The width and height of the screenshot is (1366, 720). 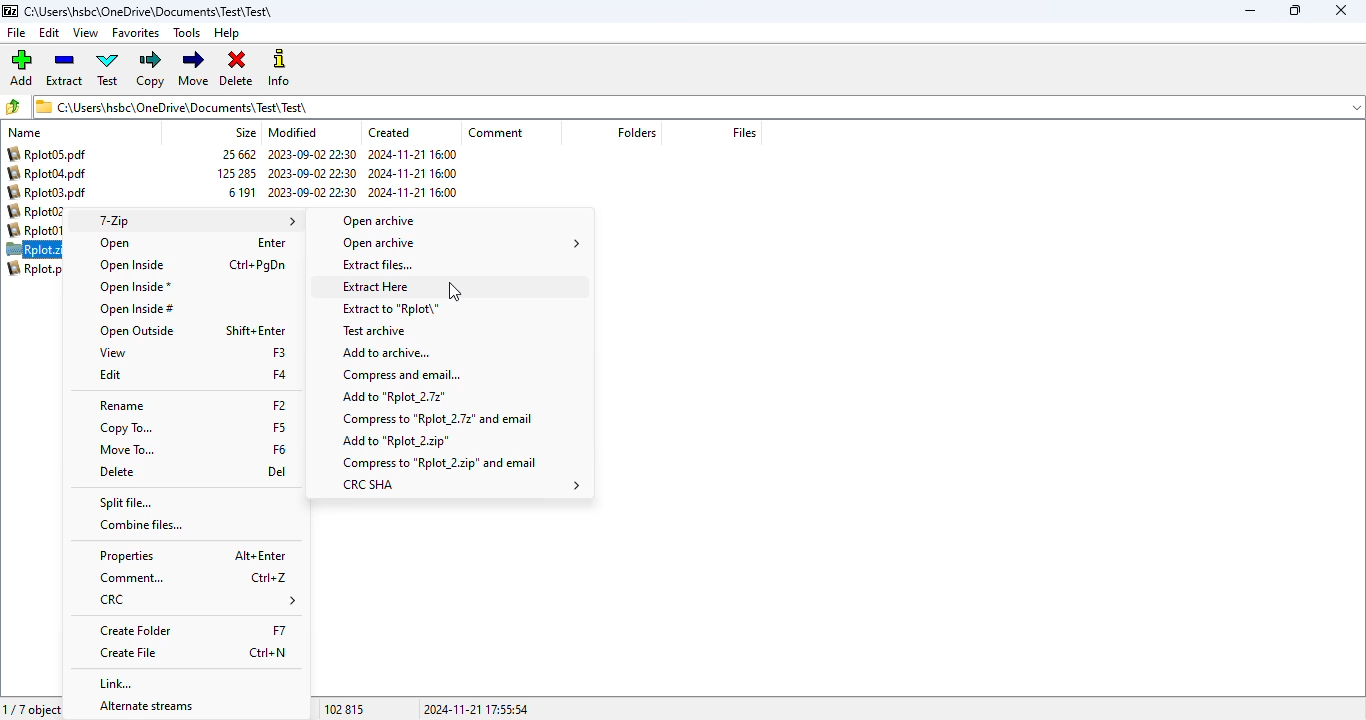 What do you see at coordinates (279, 426) in the screenshot?
I see `F5` at bounding box center [279, 426].